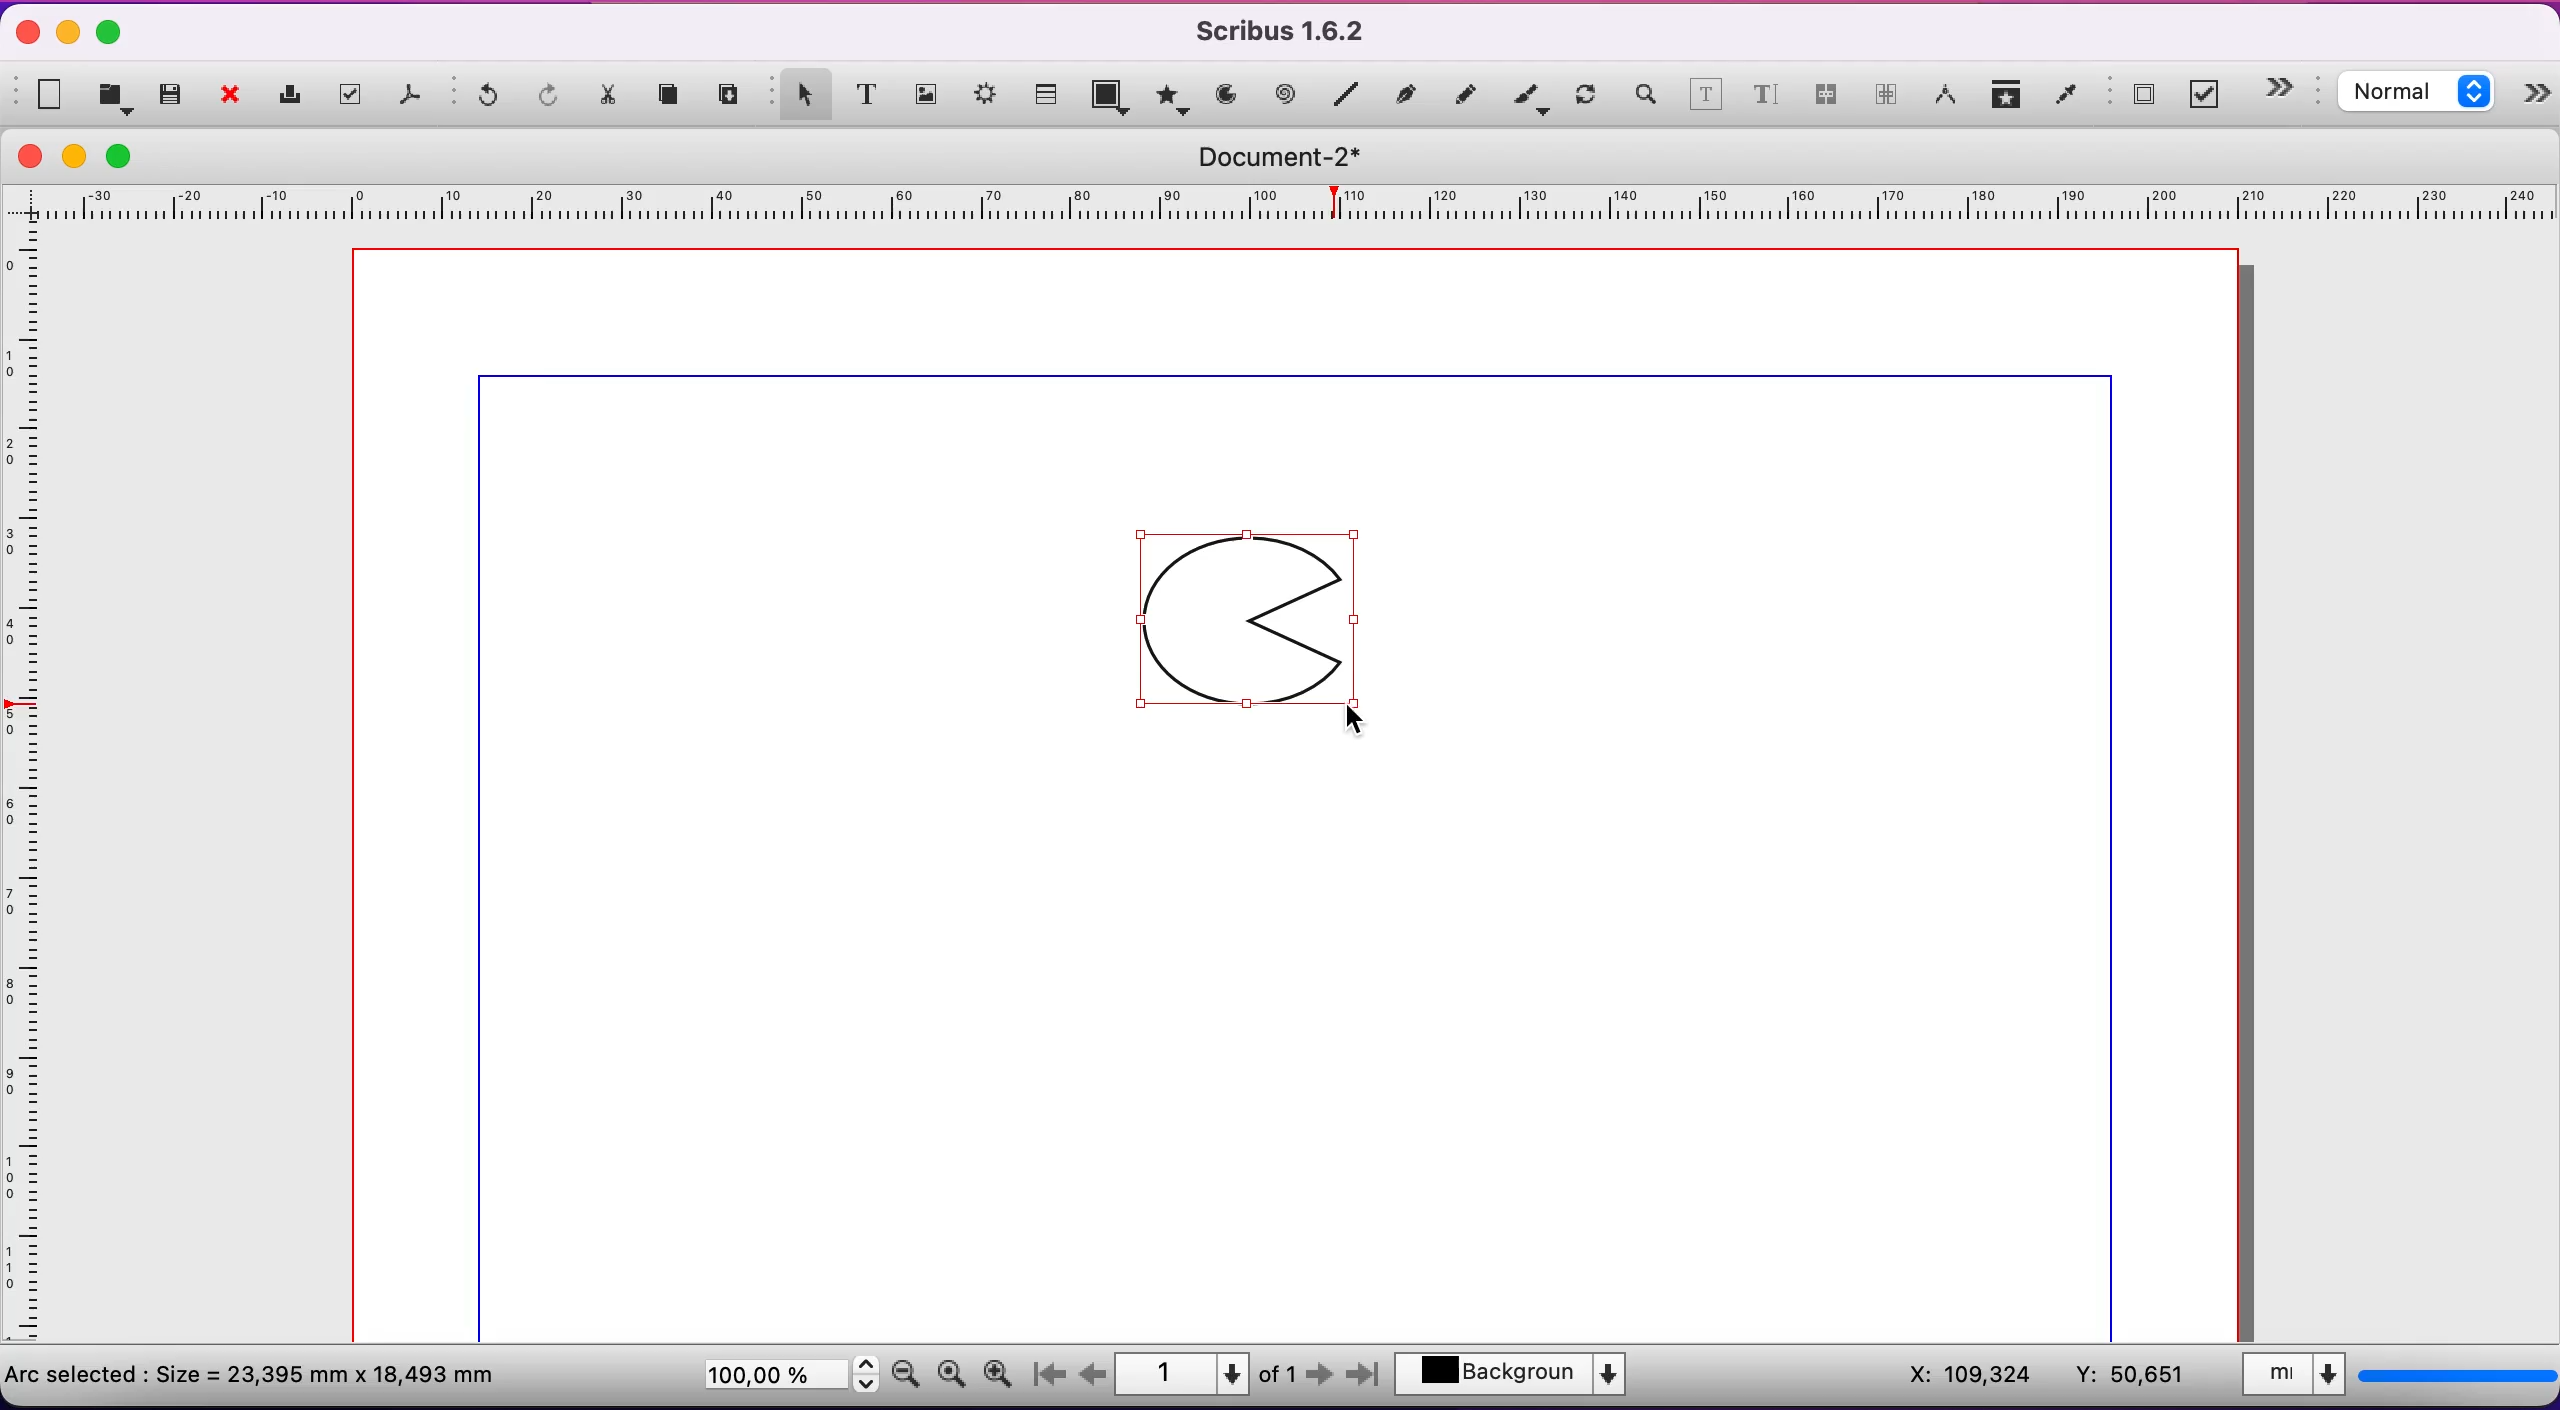 The width and height of the screenshot is (2560, 1410). I want to click on zoom out, so click(906, 1372).